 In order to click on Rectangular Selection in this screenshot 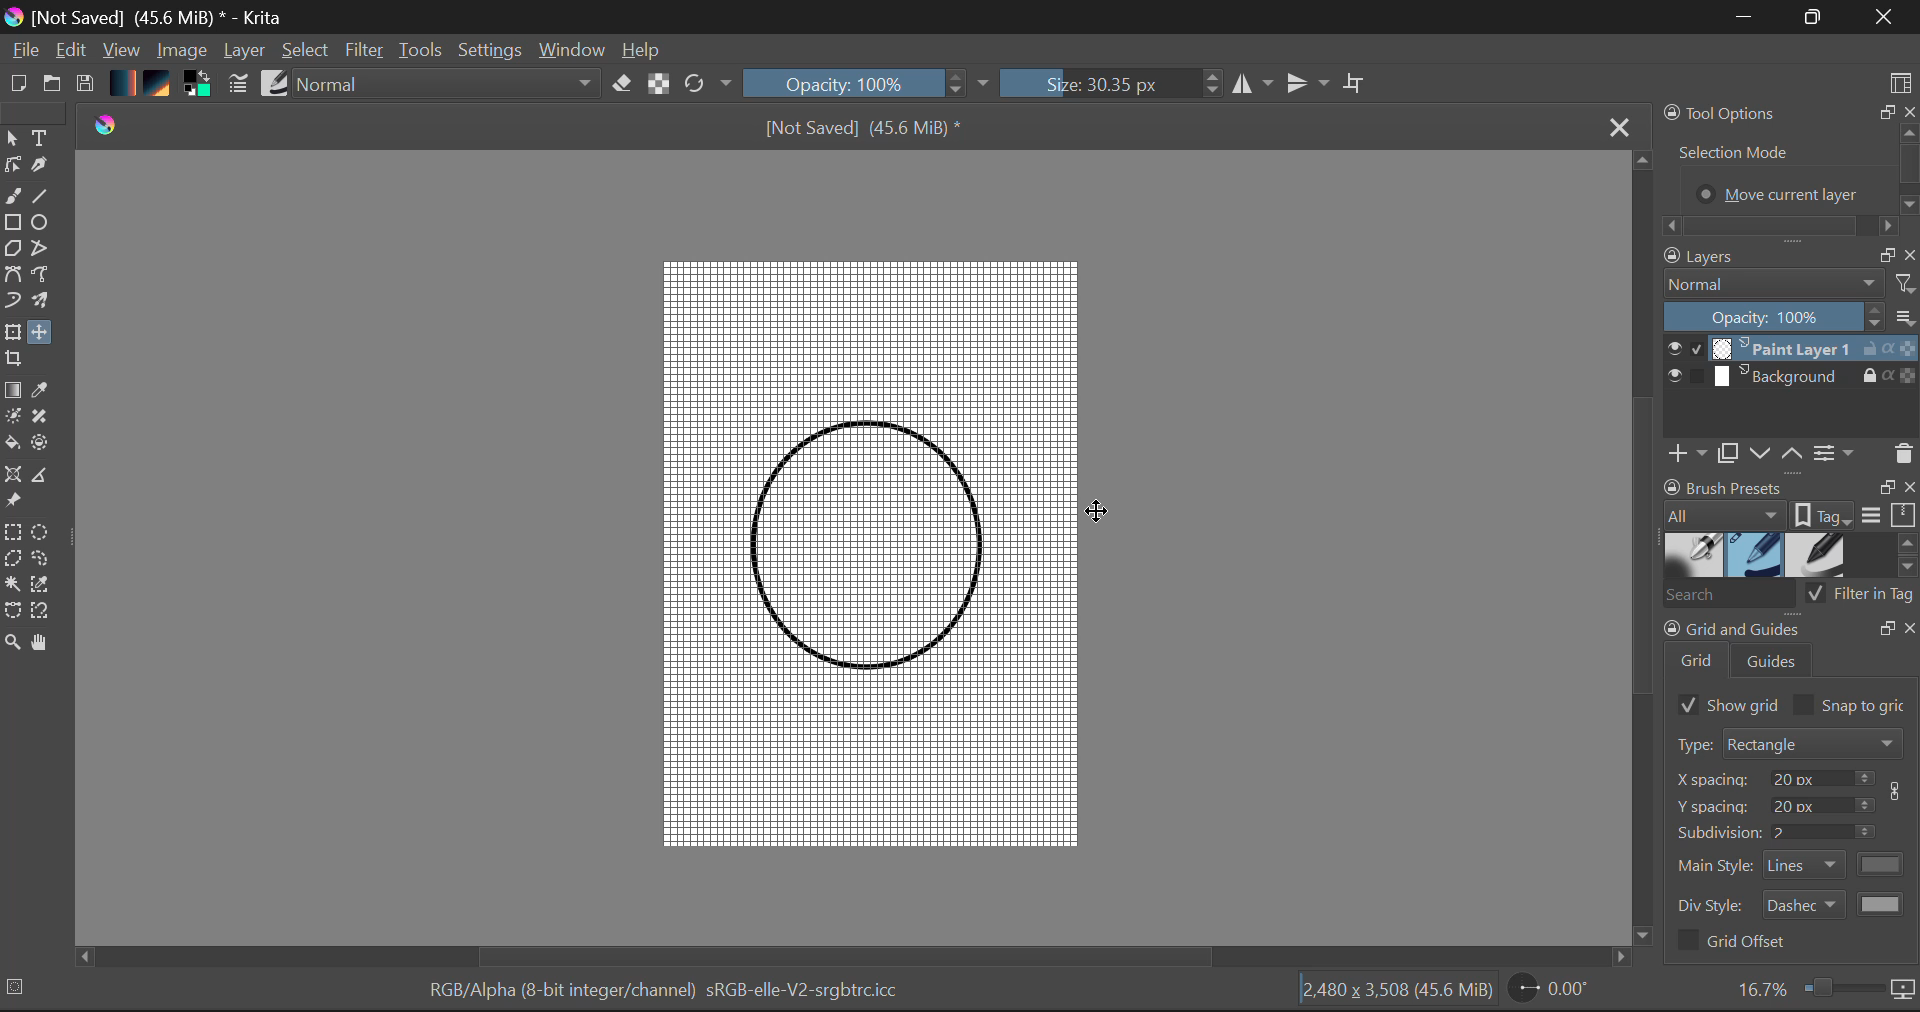, I will do `click(14, 532)`.